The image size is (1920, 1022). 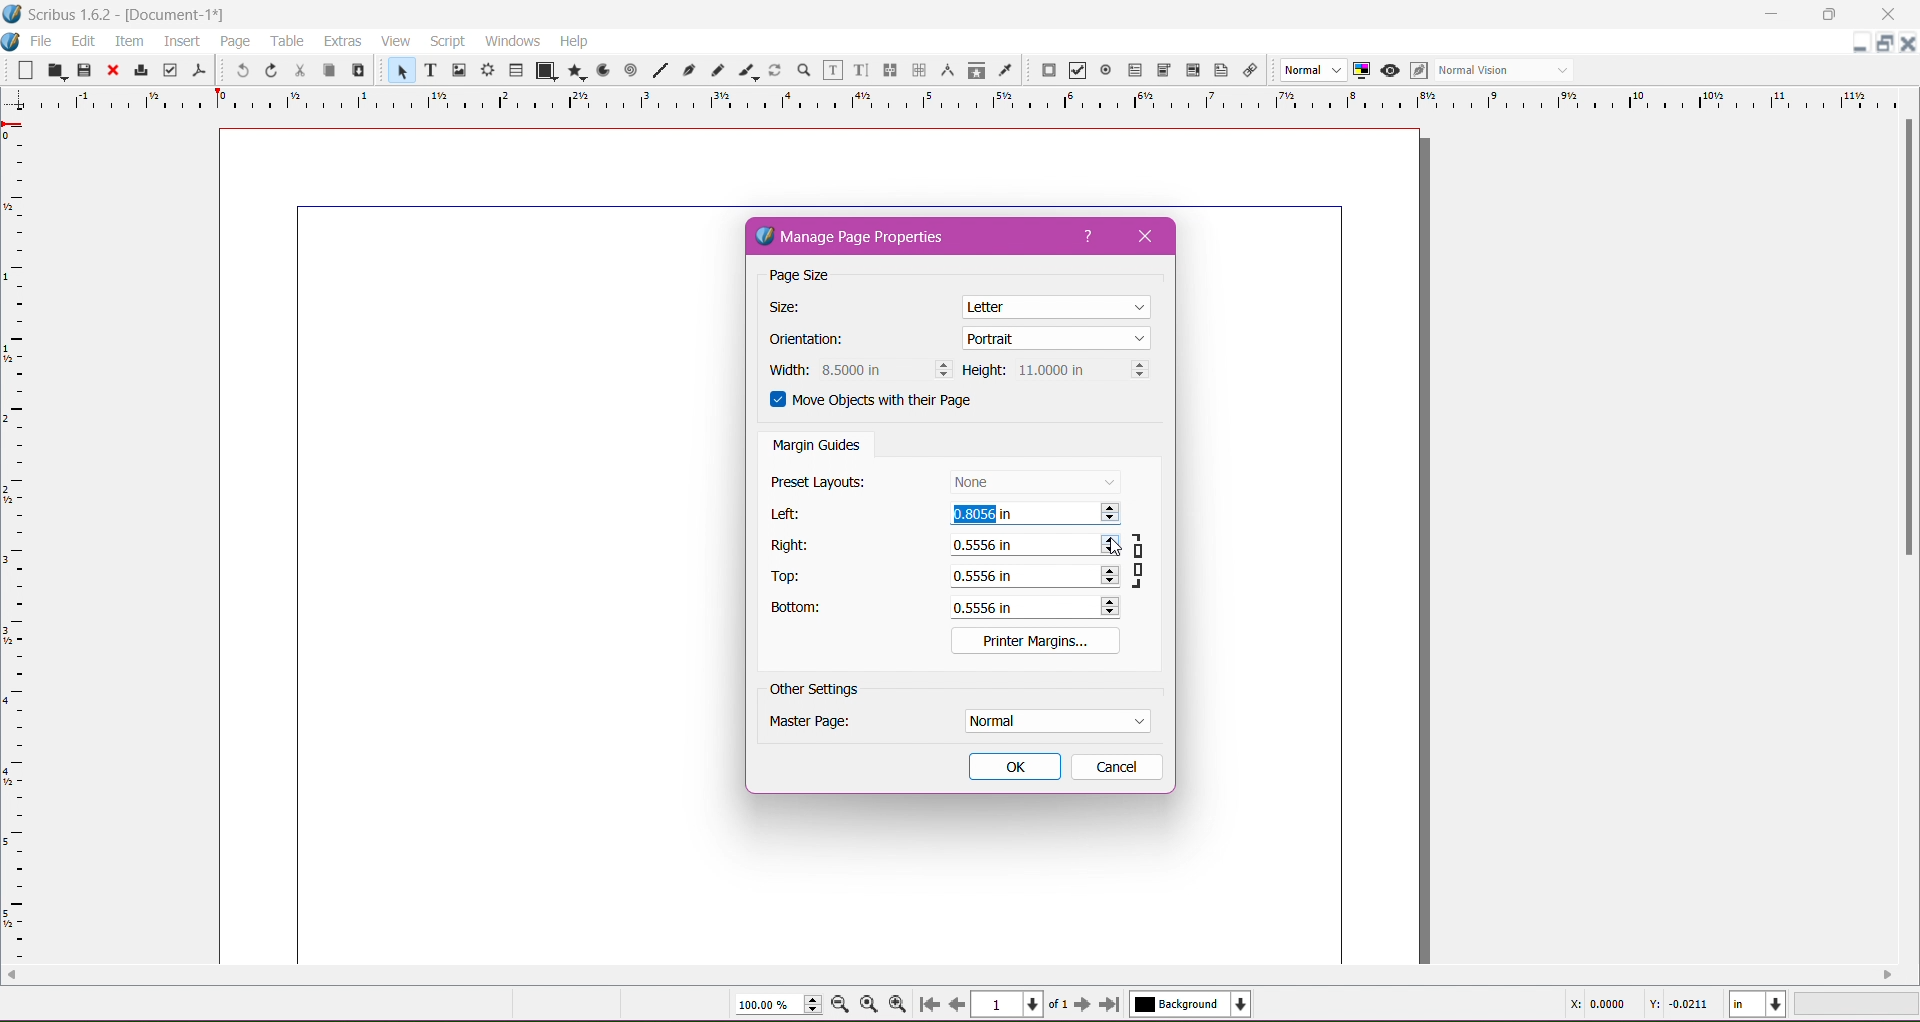 I want to click on Cancel, so click(x=1115, y=766).